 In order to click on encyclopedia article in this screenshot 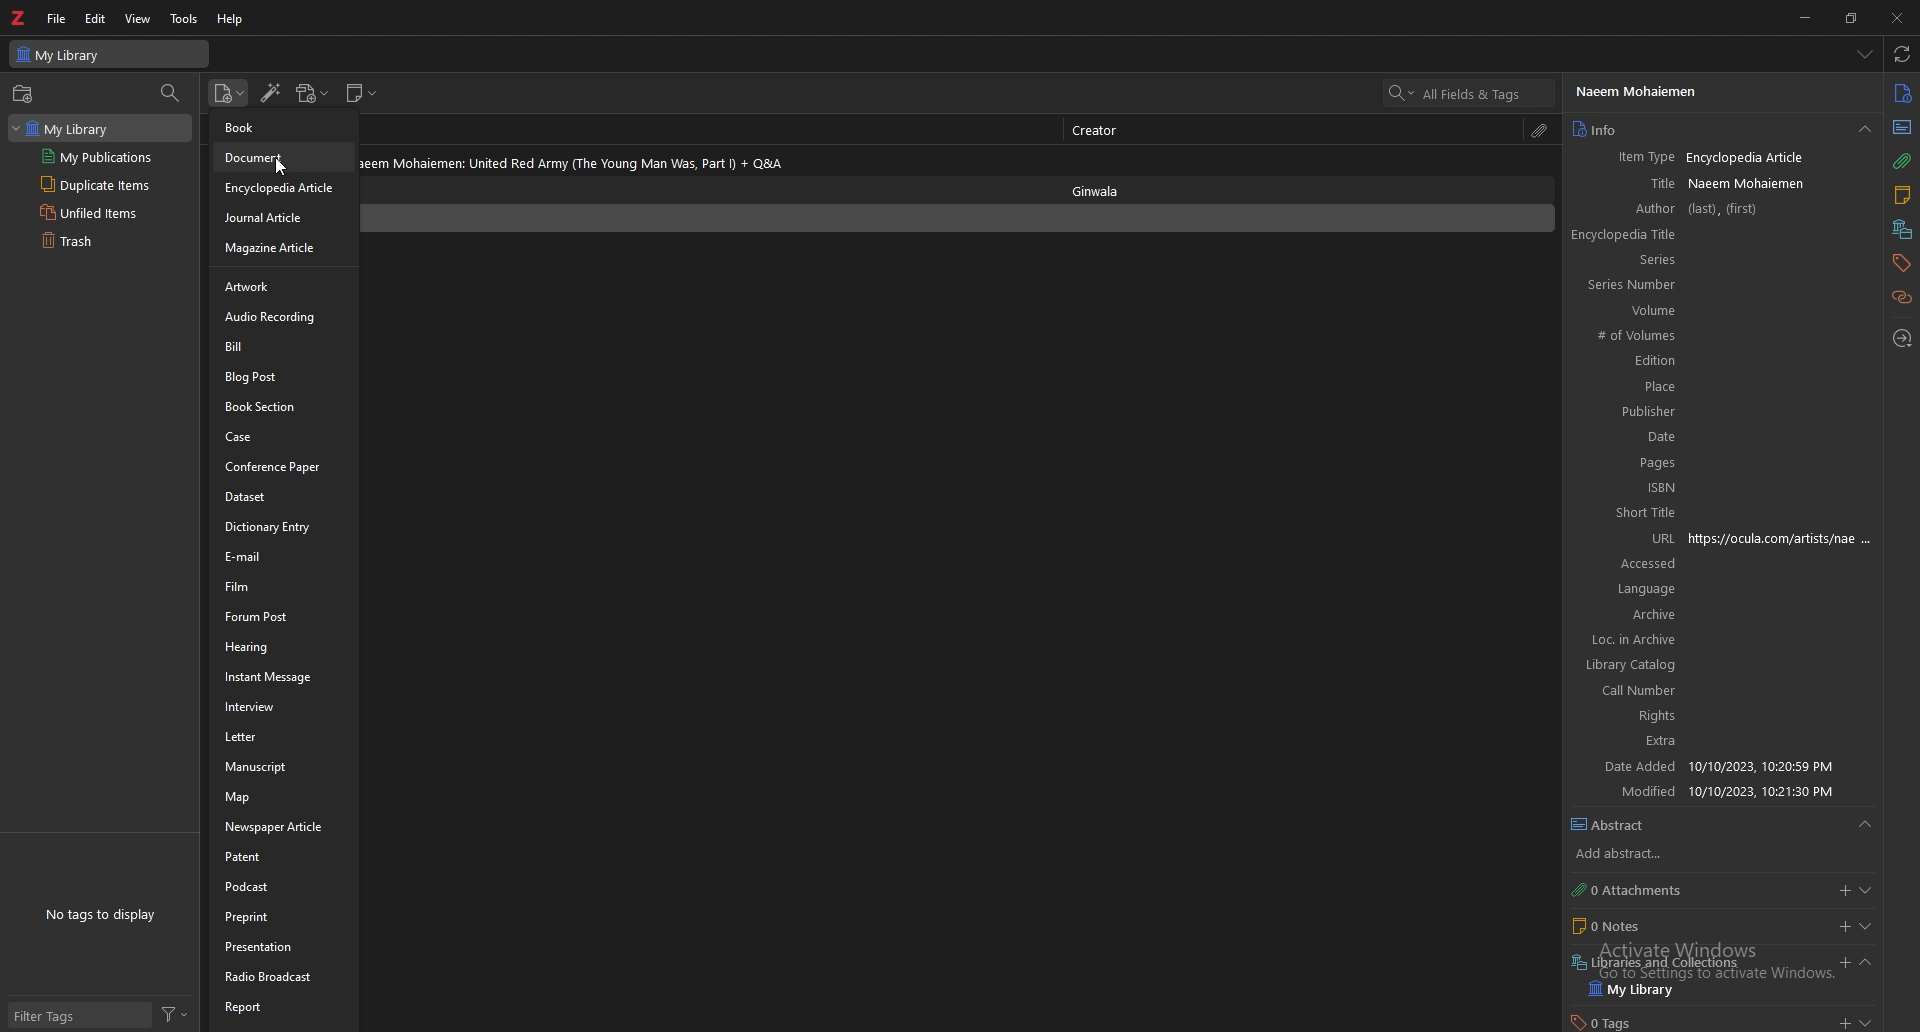, I will do `click(282, 189)`.